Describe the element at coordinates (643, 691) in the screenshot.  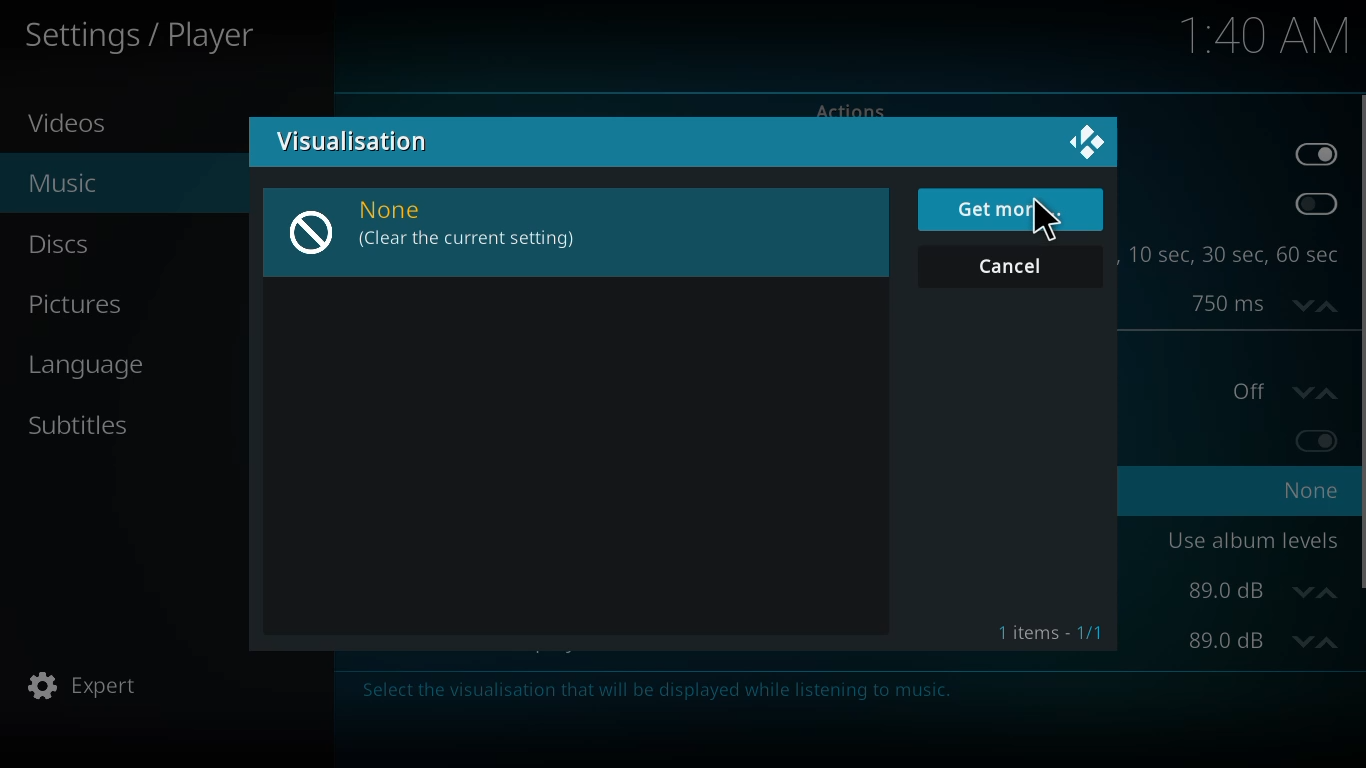
I see `info` at that location.